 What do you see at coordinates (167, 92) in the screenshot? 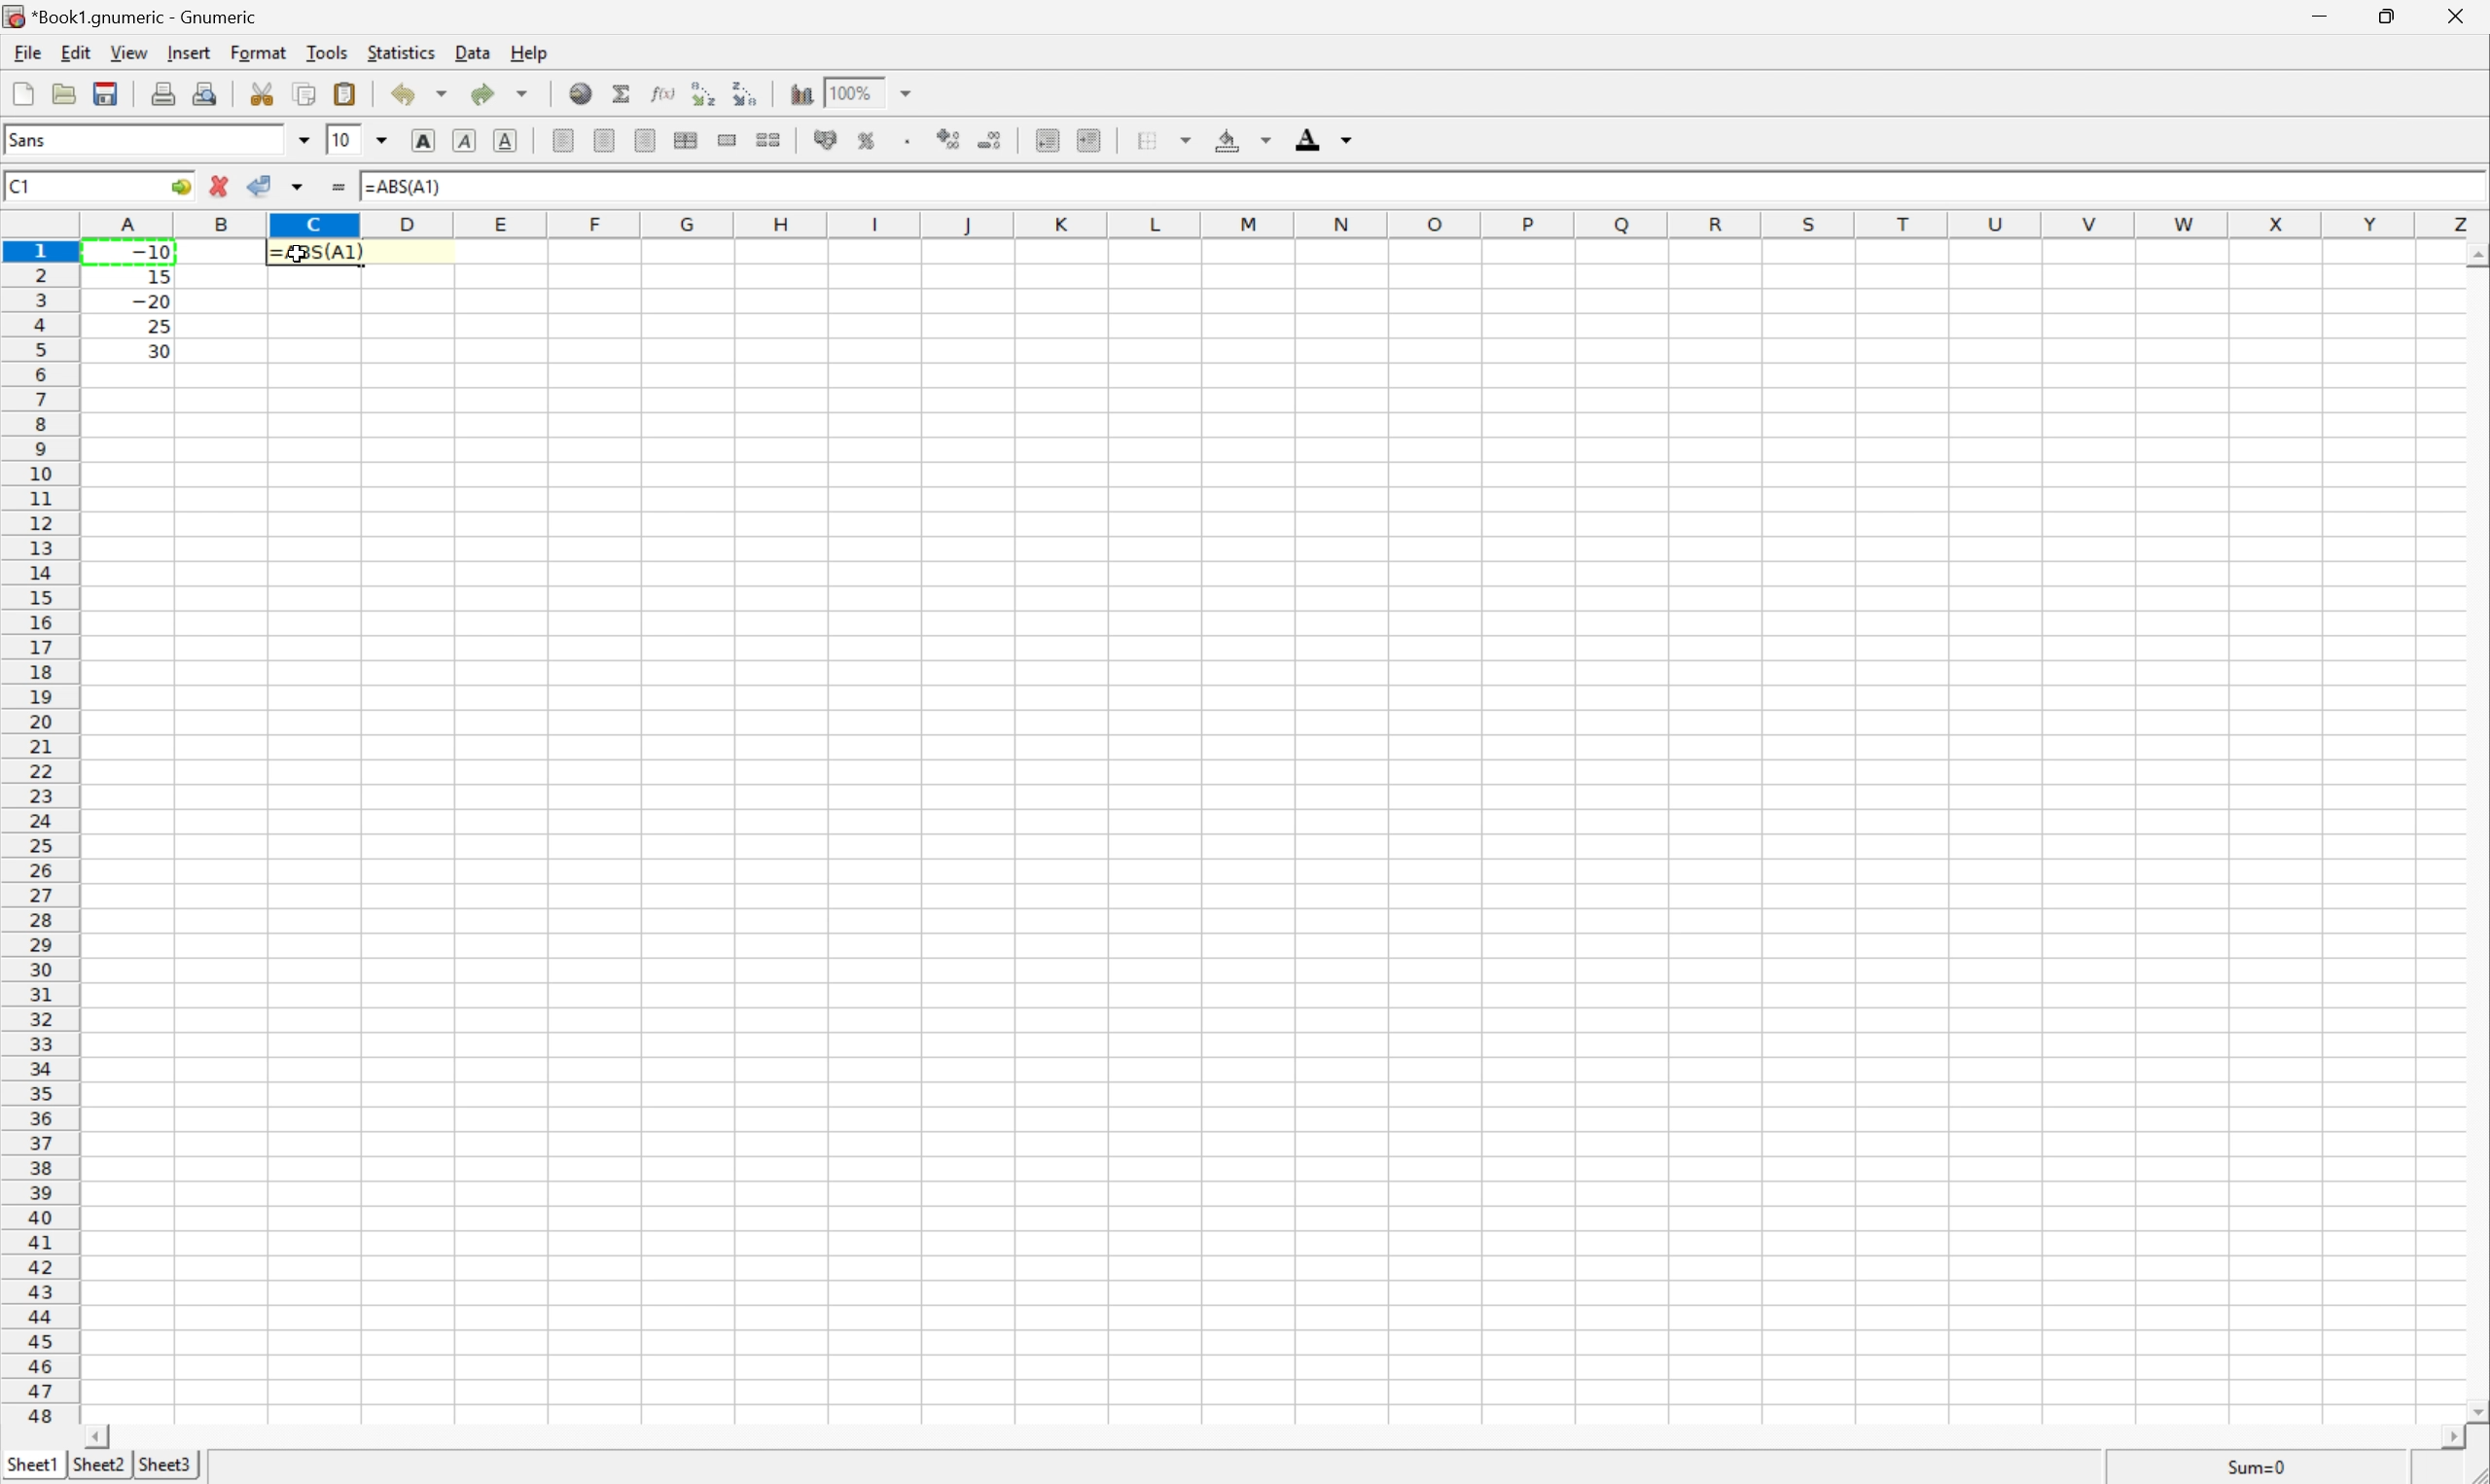
I see `Print the current File` at bounding box center [167, 92].